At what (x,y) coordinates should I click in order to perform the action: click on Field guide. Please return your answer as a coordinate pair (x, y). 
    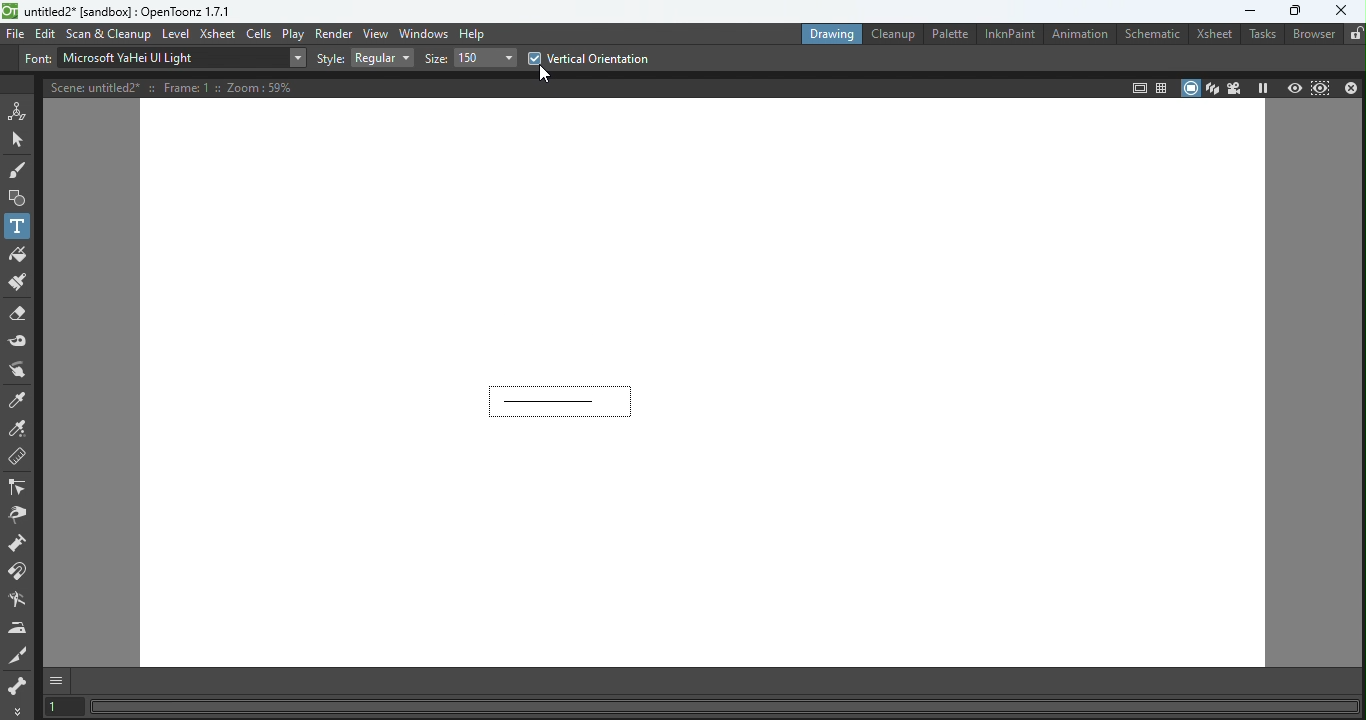
    Looking at the image, I should click on (1160, 88).